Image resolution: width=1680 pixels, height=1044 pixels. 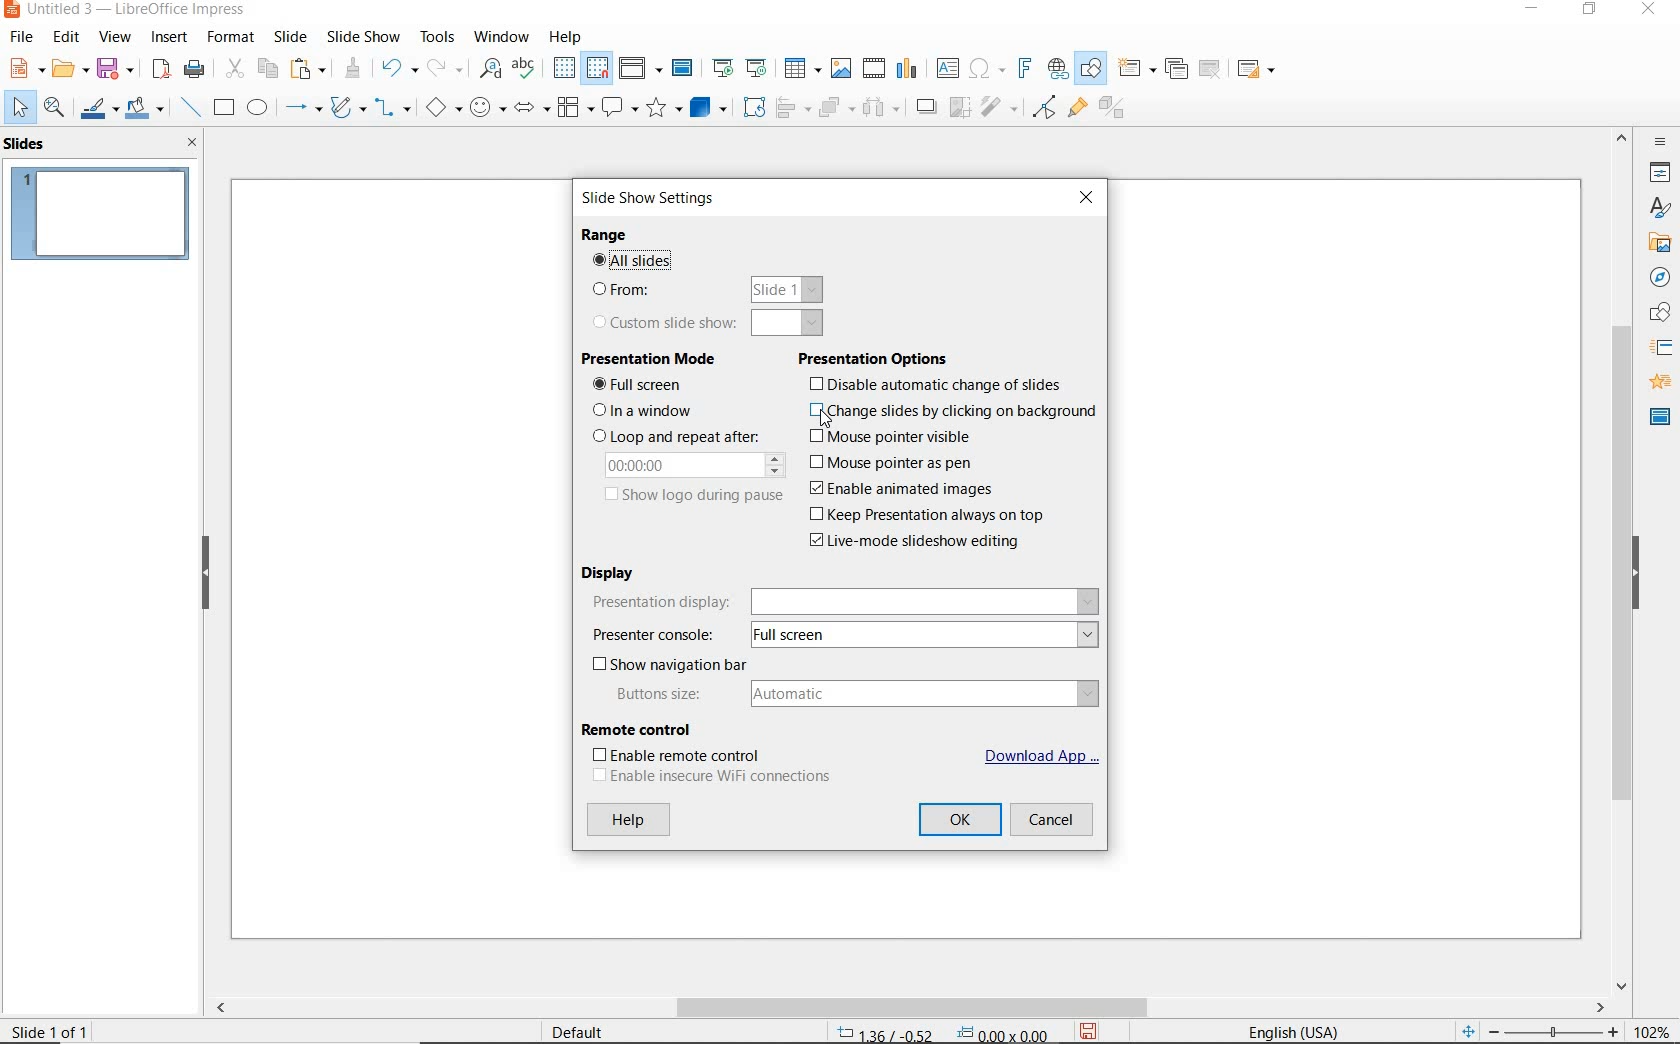 What do you see at coordinates (565, 69) in the screenshot?
I see `DISPLAY GRID` at bounding box center [565, 69].